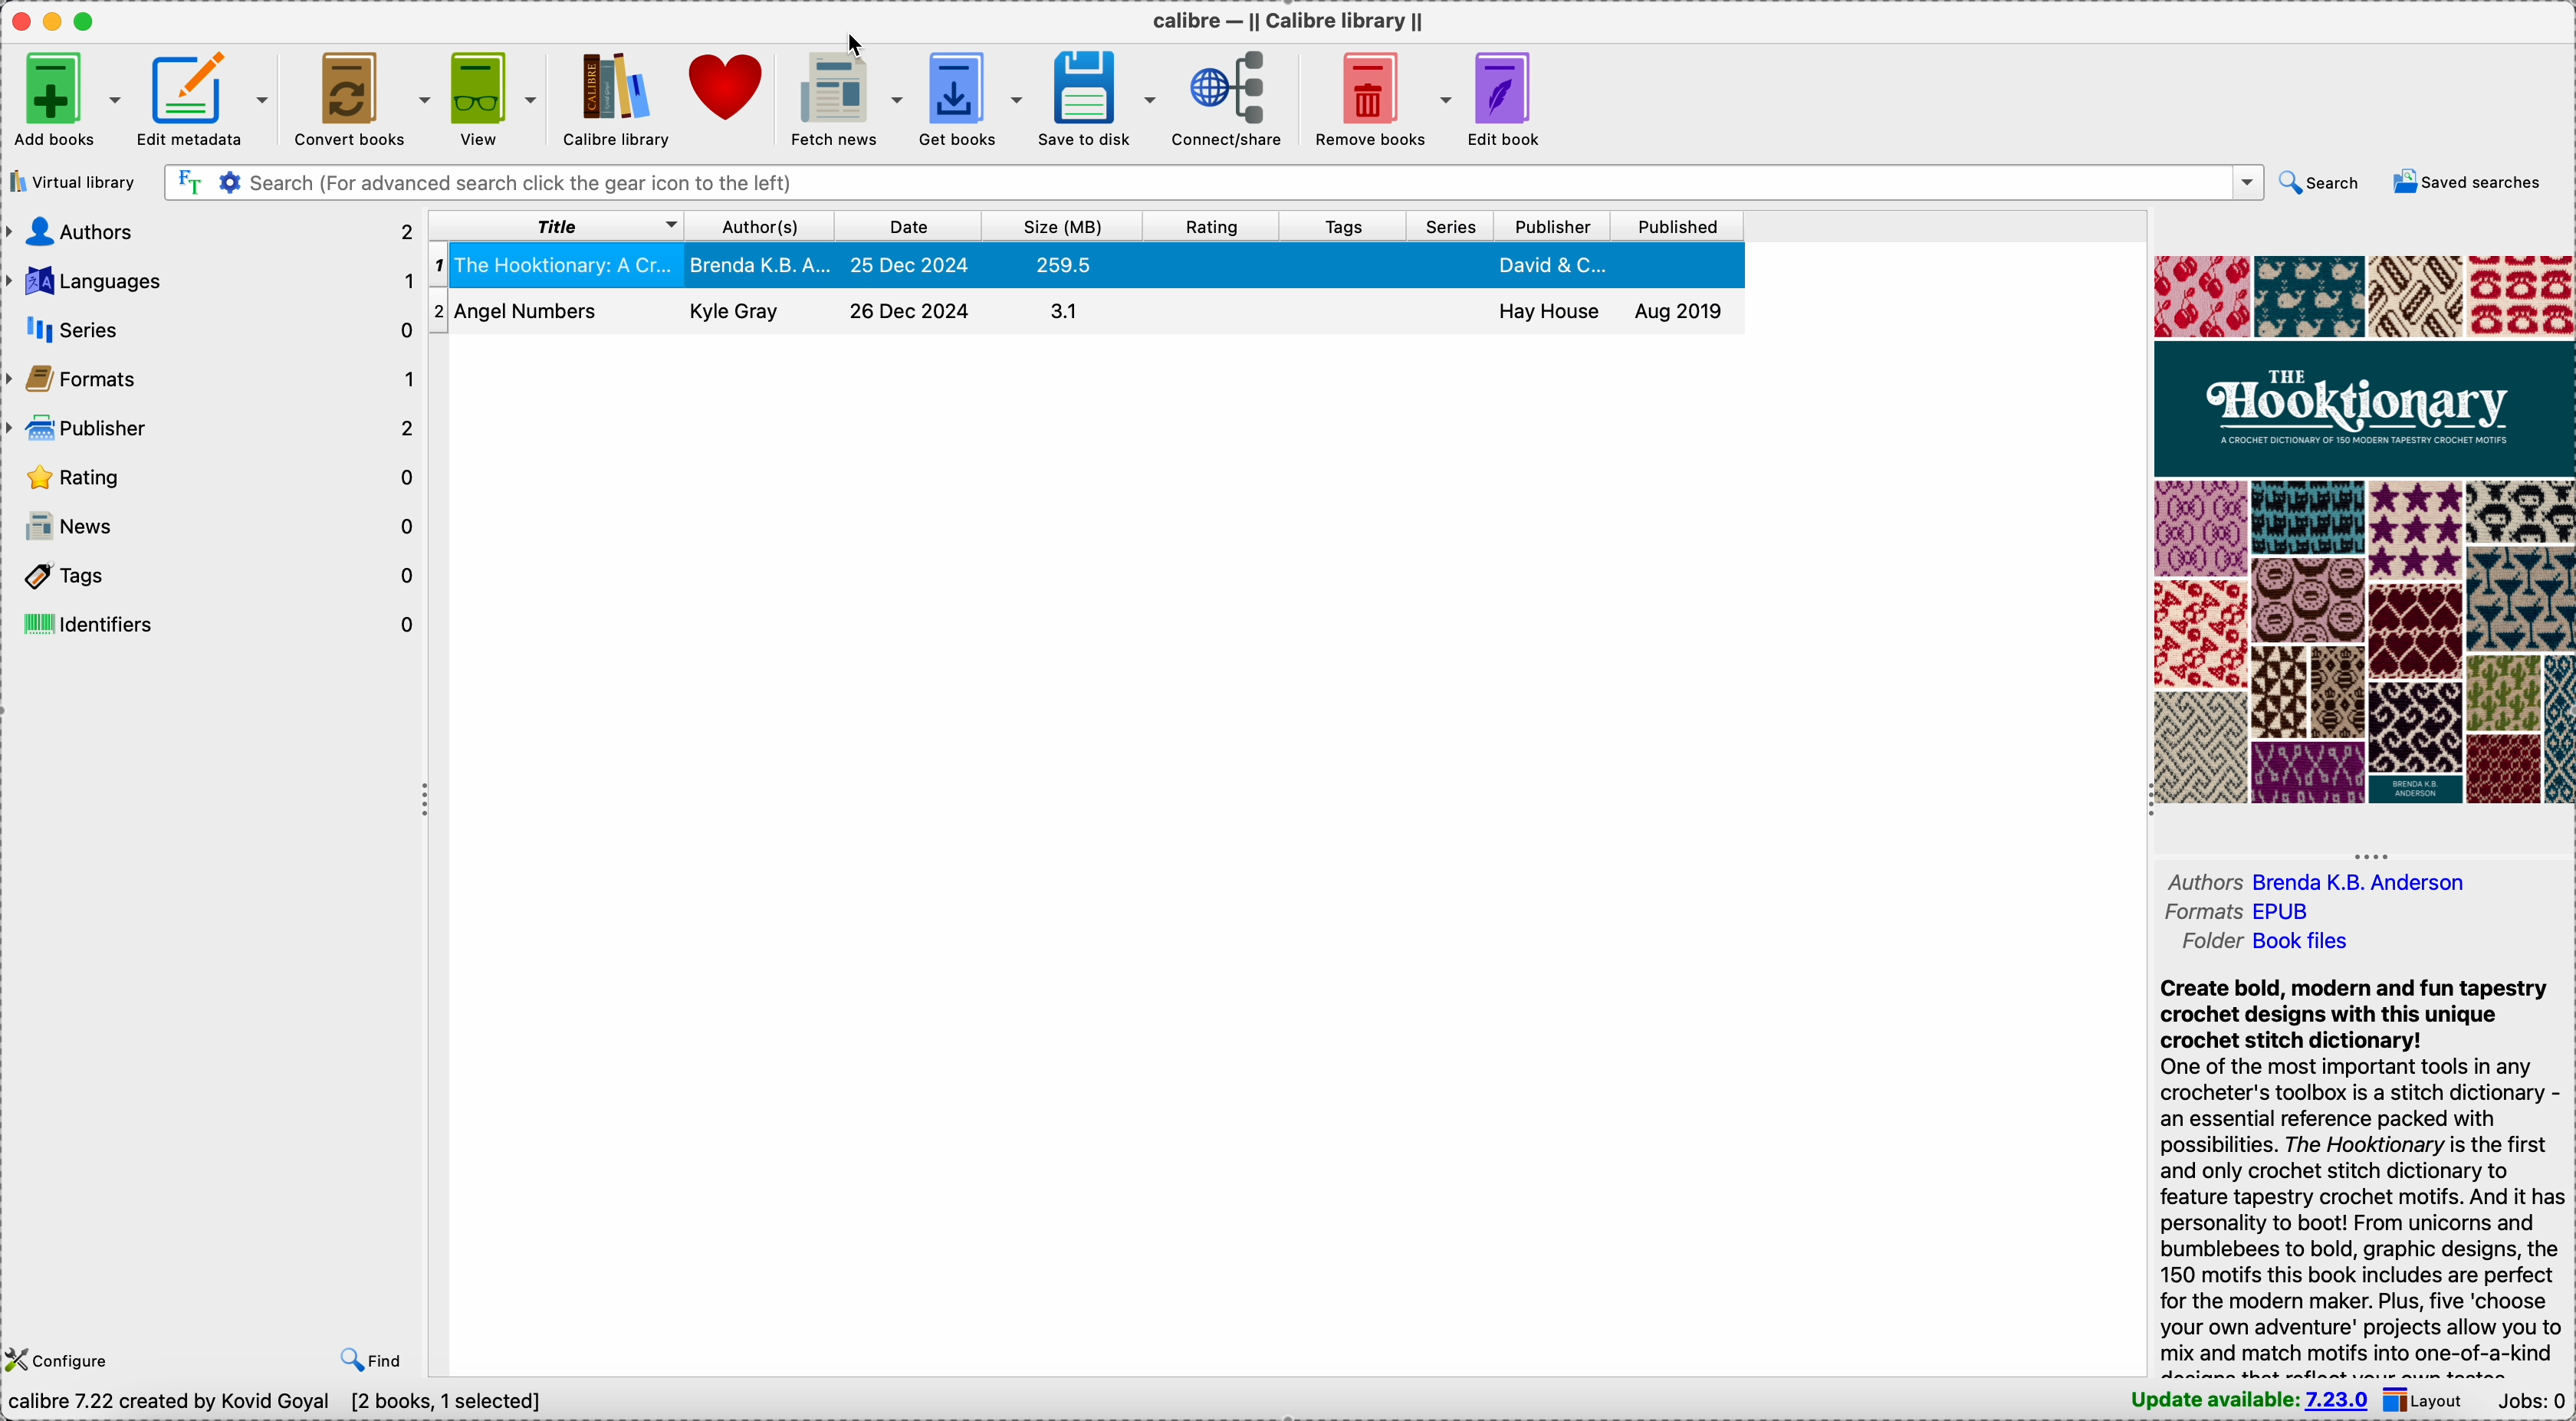 The height and width of the screenshot is (1421, 2576). I want to click on Jobs: 0, so click(2533, 1403).